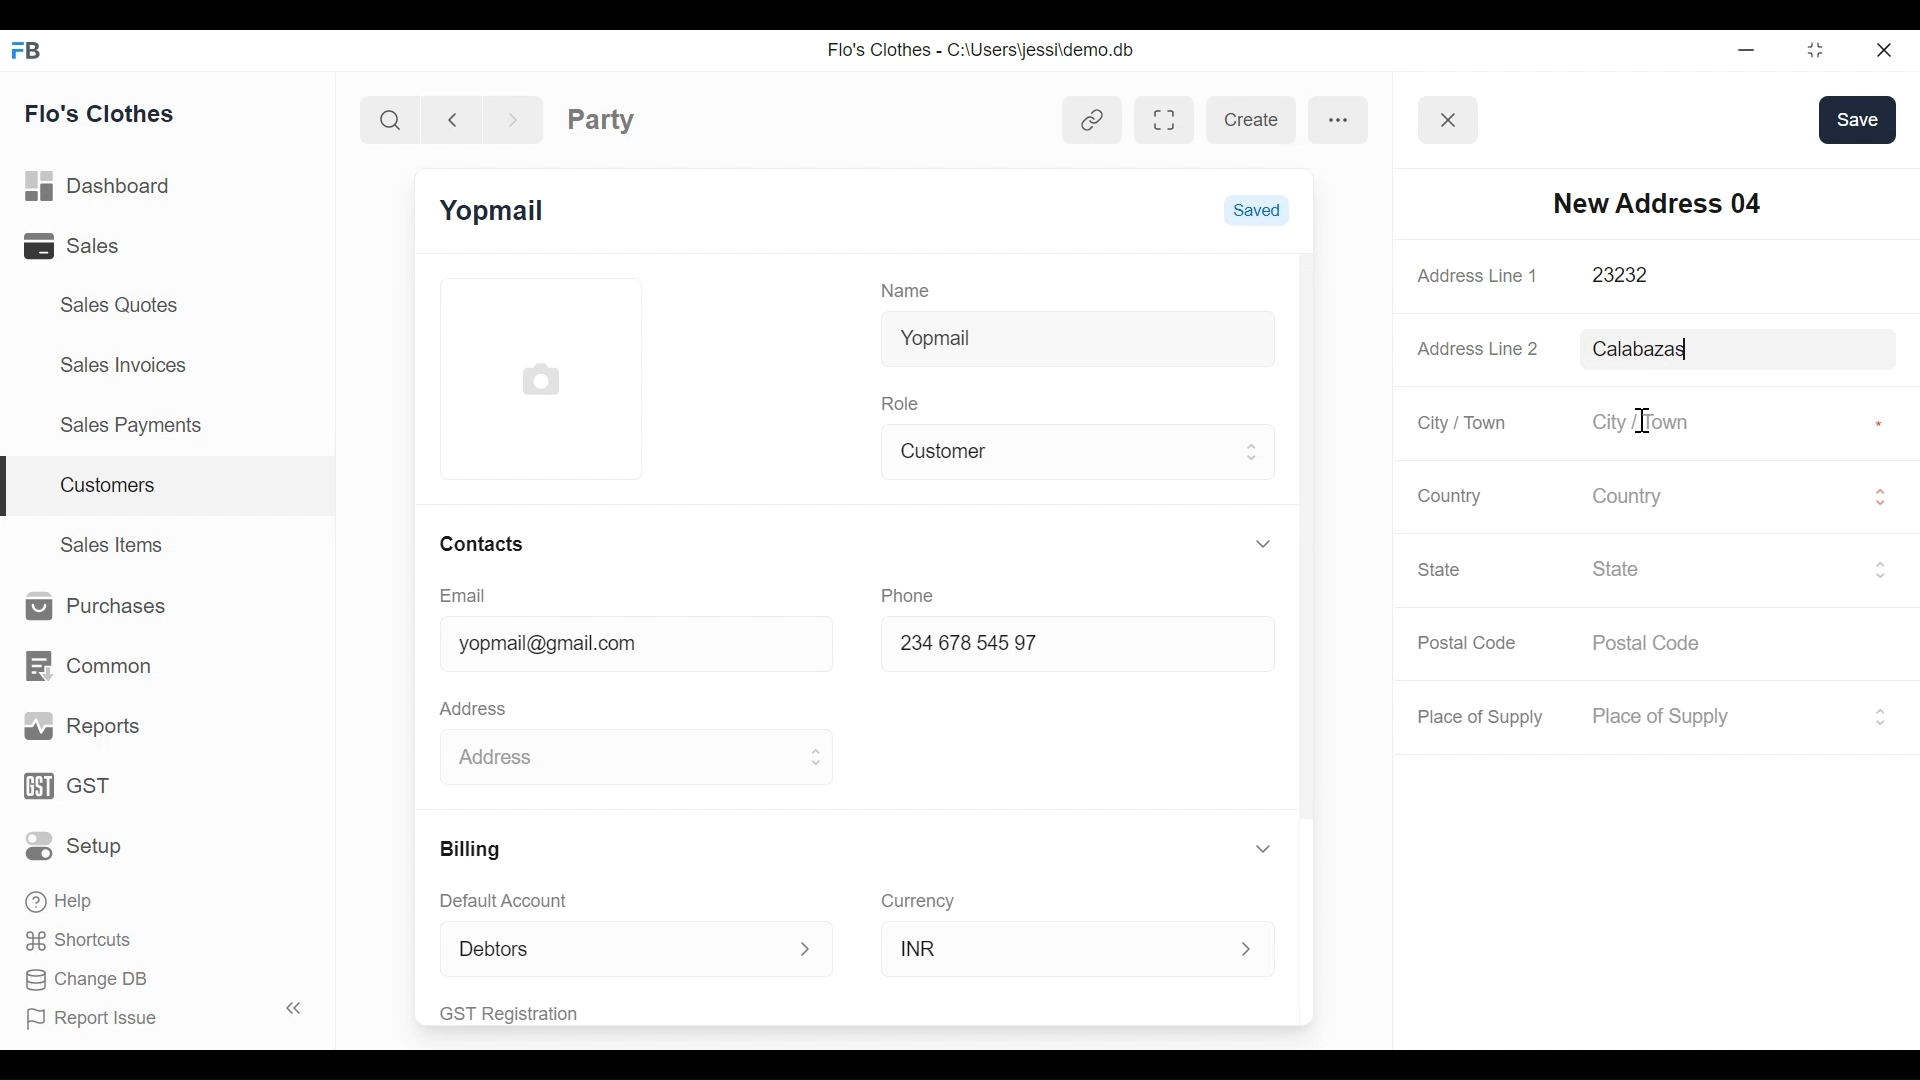  What do you see at coordinates (807, 950) in the screenshot?
I see `Expand` at bounding box center [807, 950].